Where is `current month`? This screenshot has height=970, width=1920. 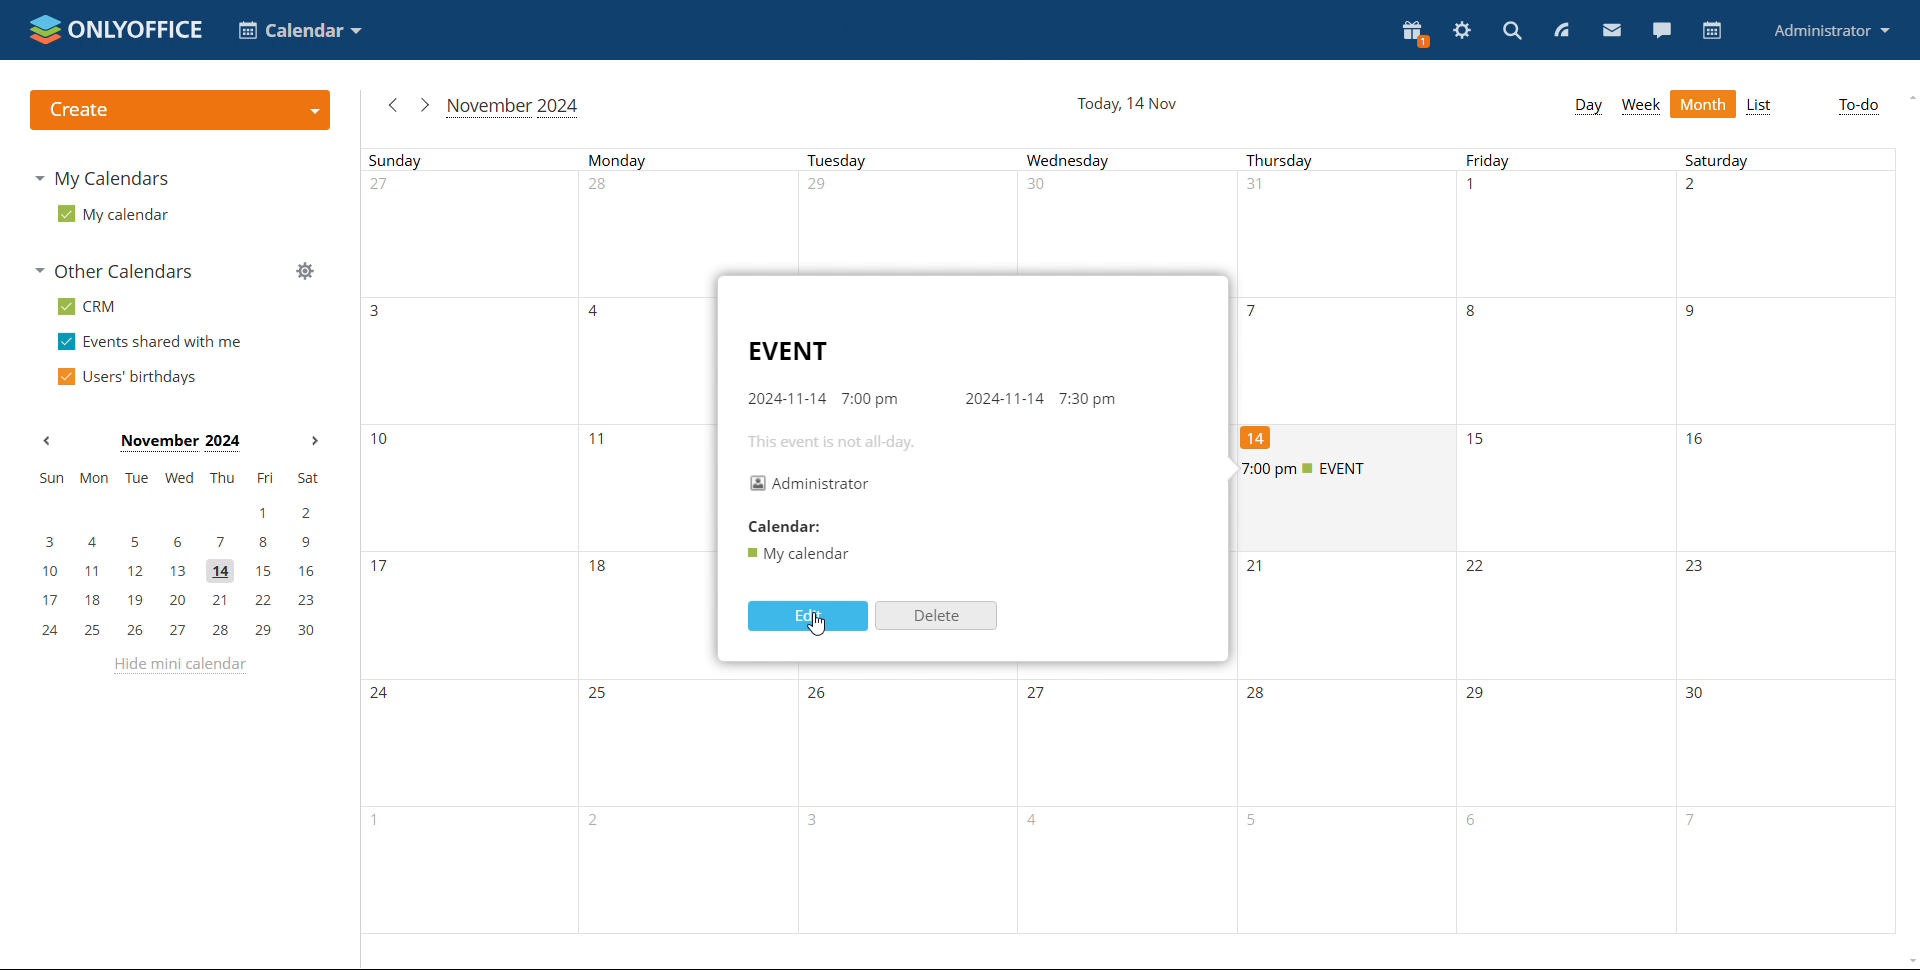
current month is located at coordinates (512, 108).